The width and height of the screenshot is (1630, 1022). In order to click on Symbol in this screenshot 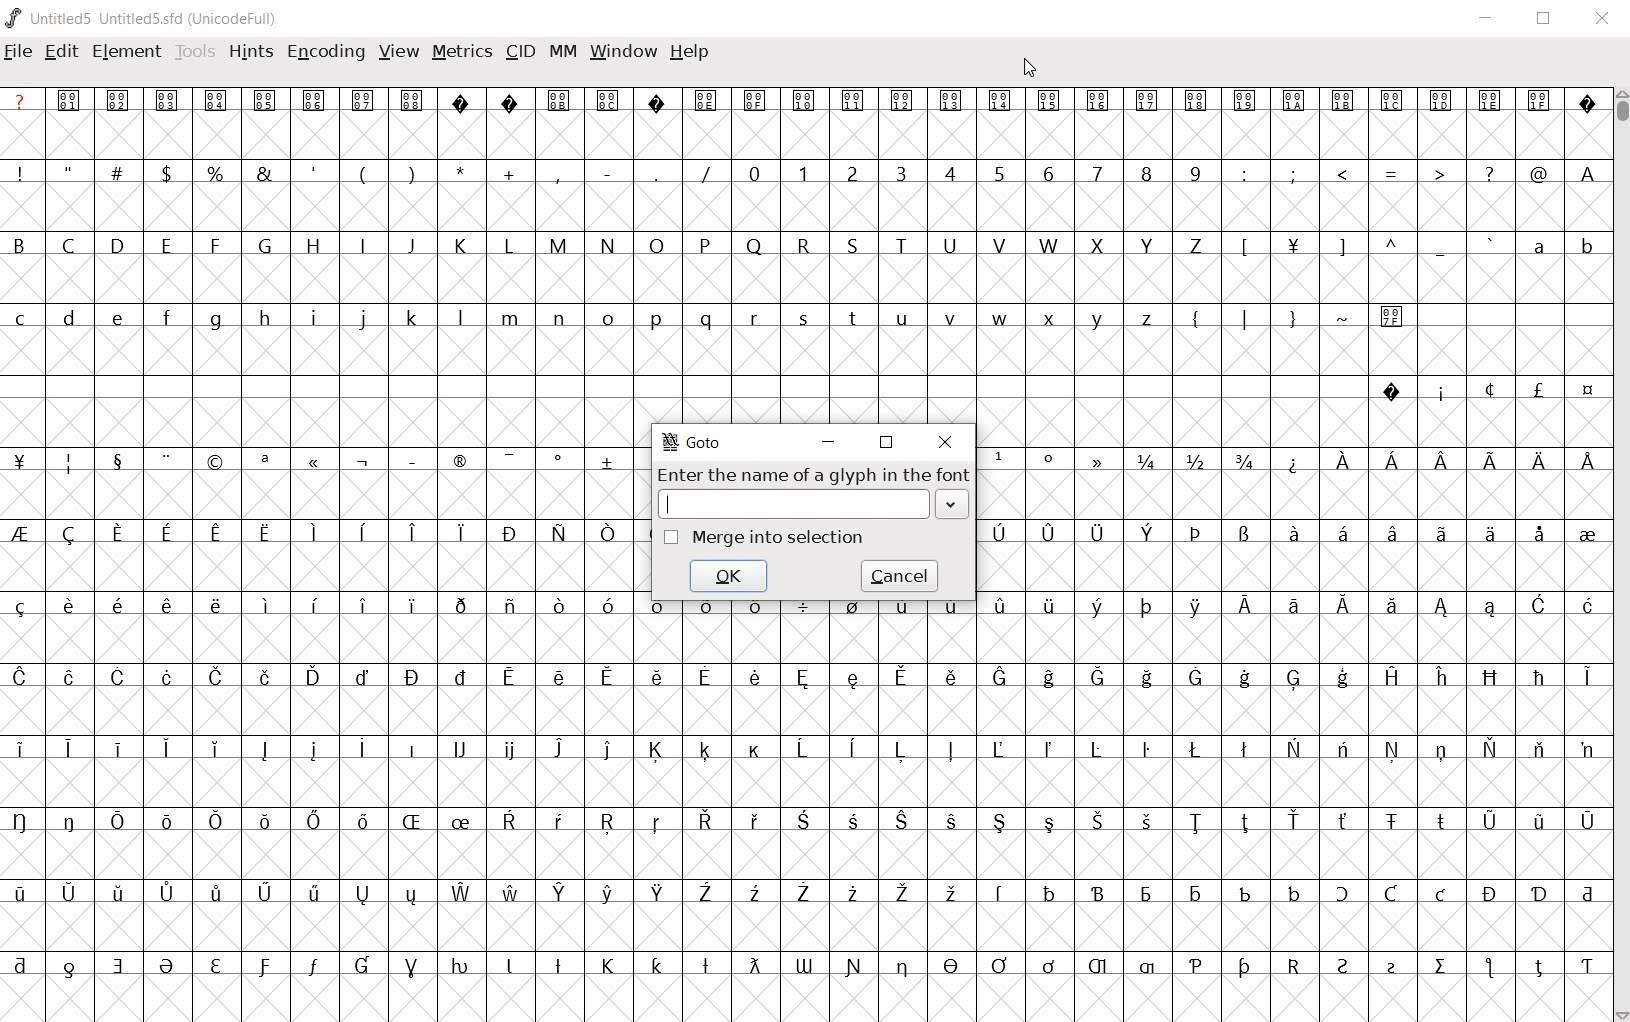, I will do `click(851, 823)`.